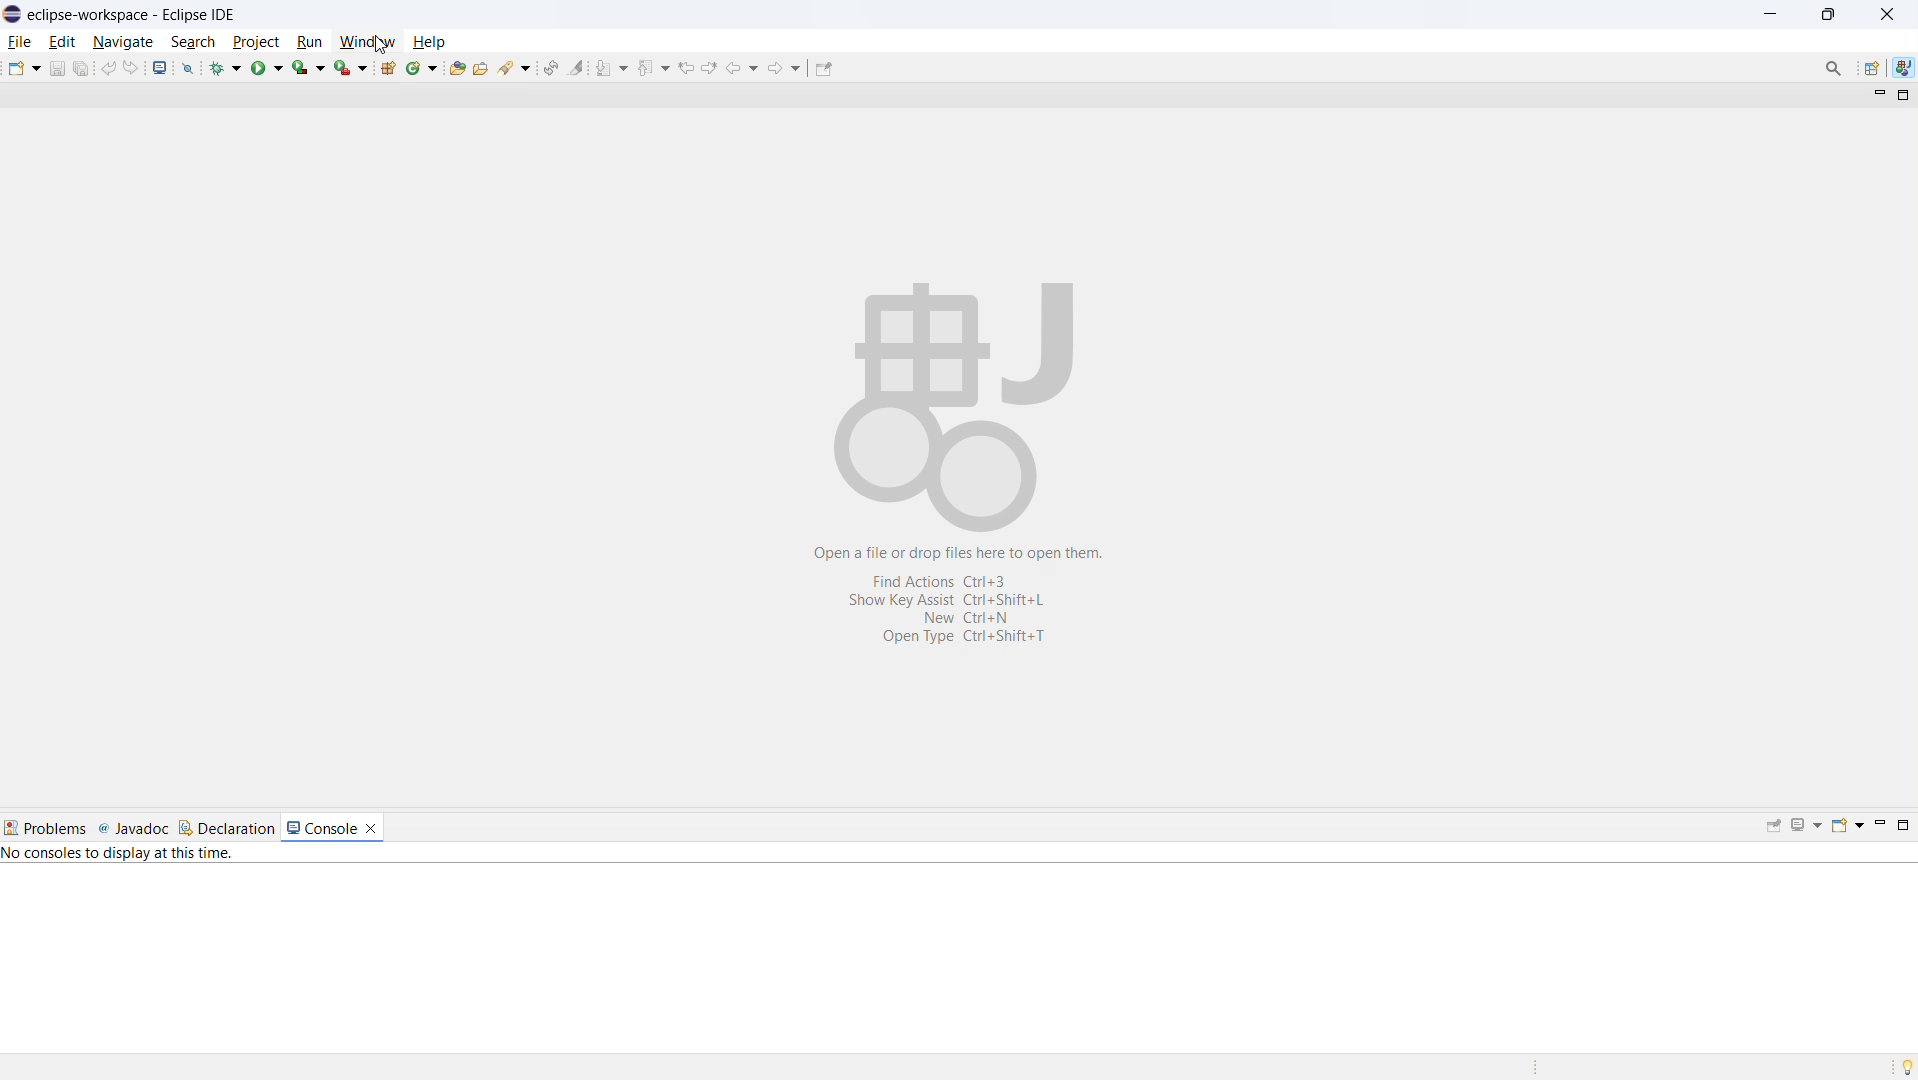 The image size is (1918, 1080). What do you see at coordinates (653, 68) in the screenshot?
I see `previous annotation` at bounding box center [653, 68].